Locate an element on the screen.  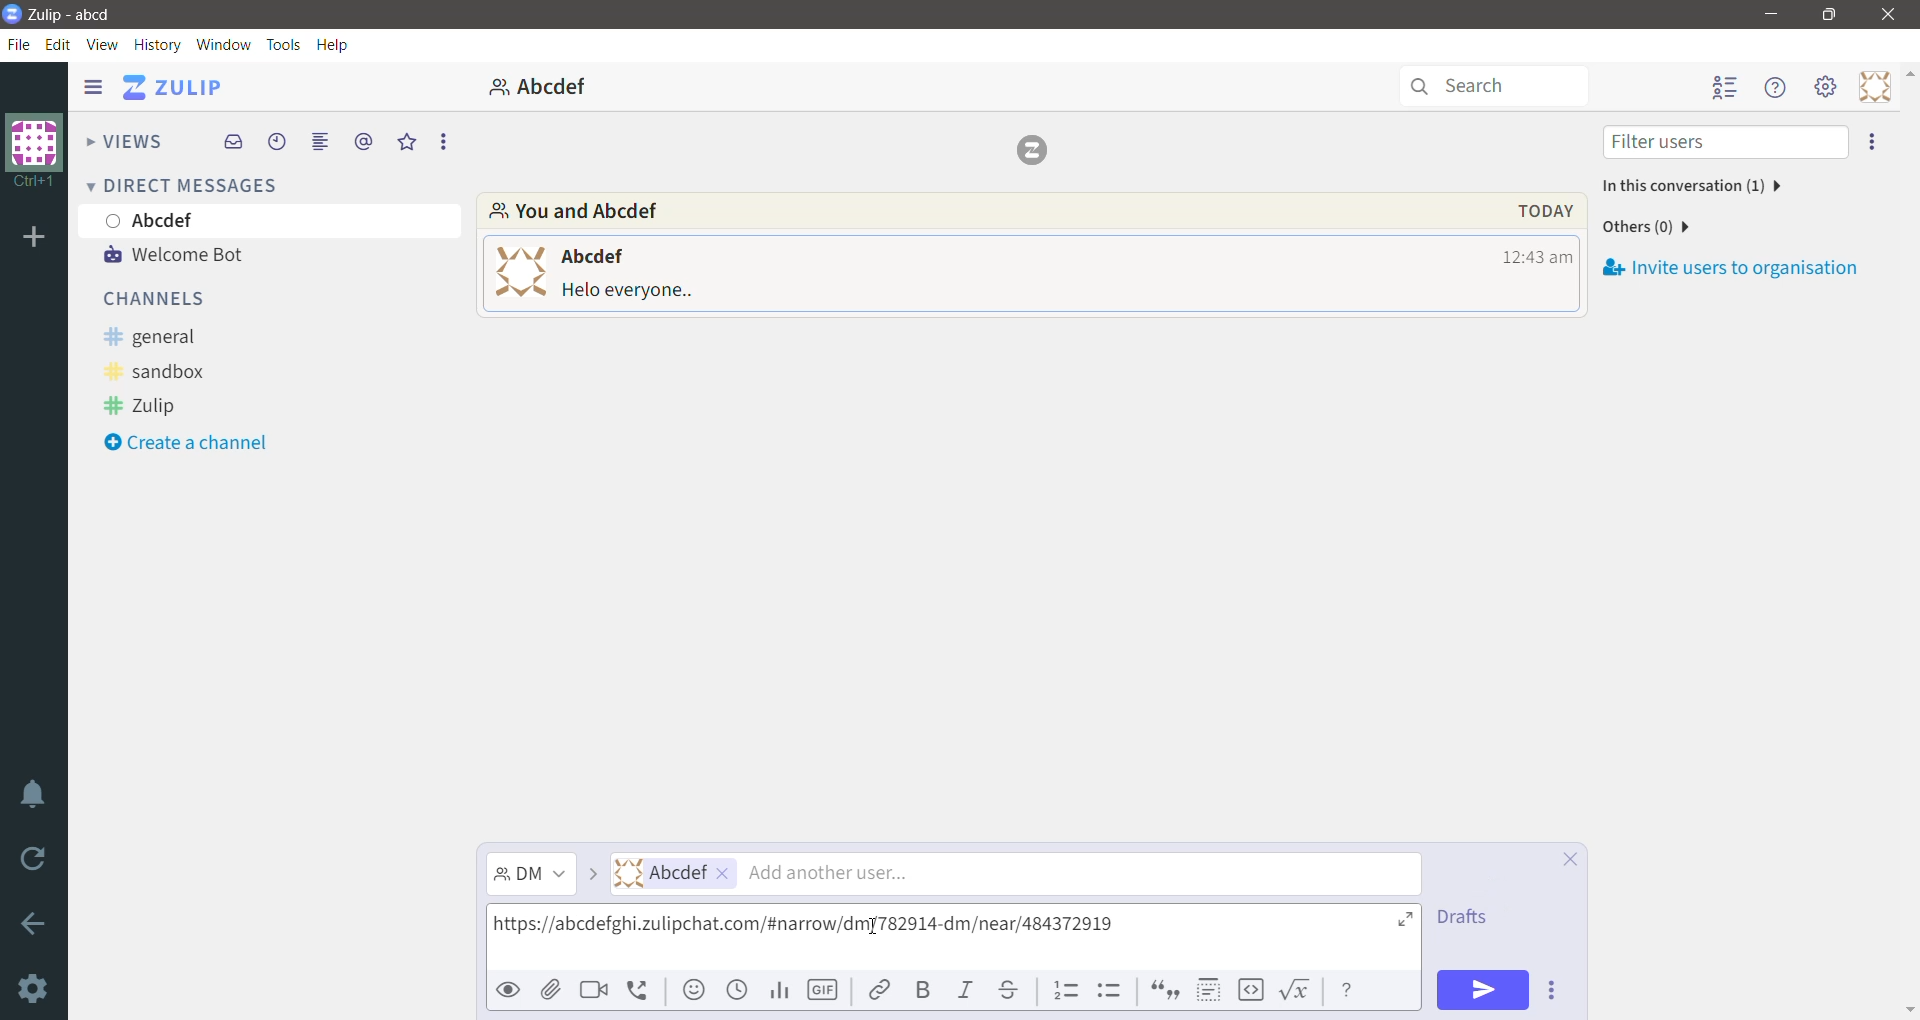
Strikethrough is located at coordinates (1009, 990).